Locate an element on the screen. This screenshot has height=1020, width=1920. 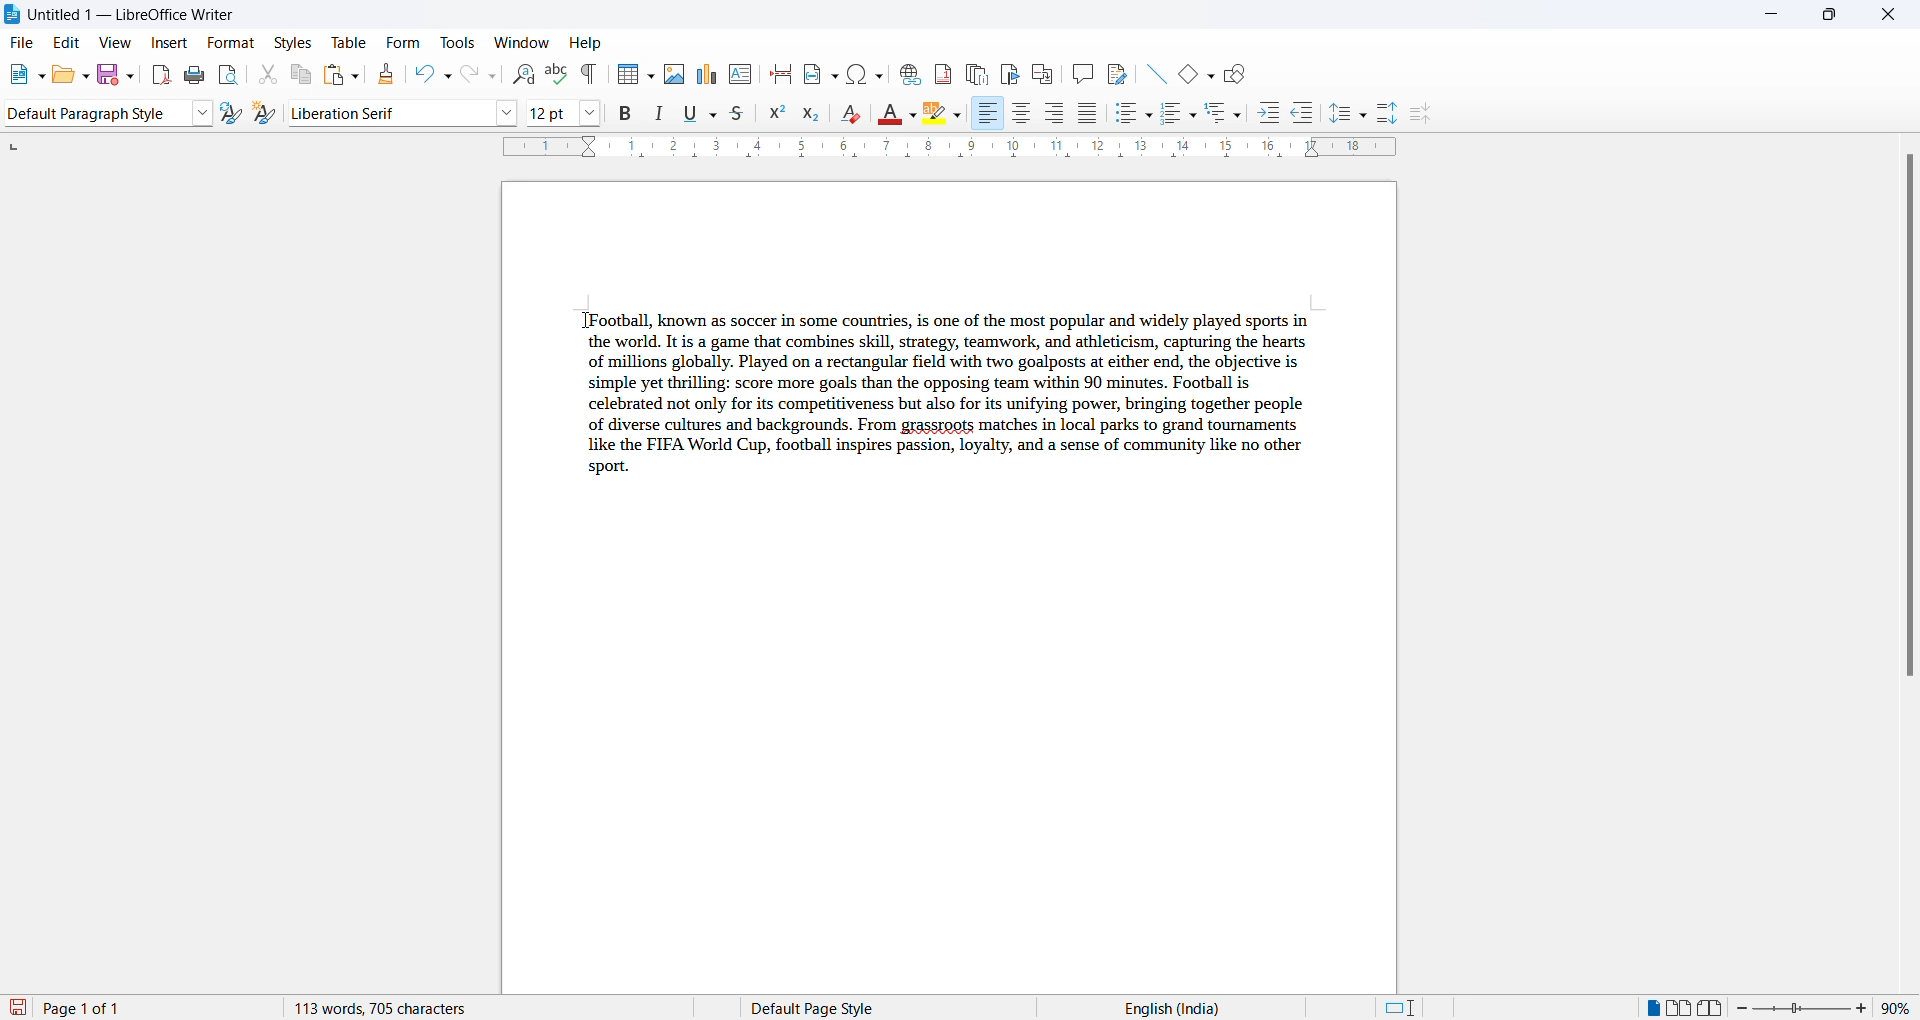
basic shapes options is located at coordinates (1213, 77).